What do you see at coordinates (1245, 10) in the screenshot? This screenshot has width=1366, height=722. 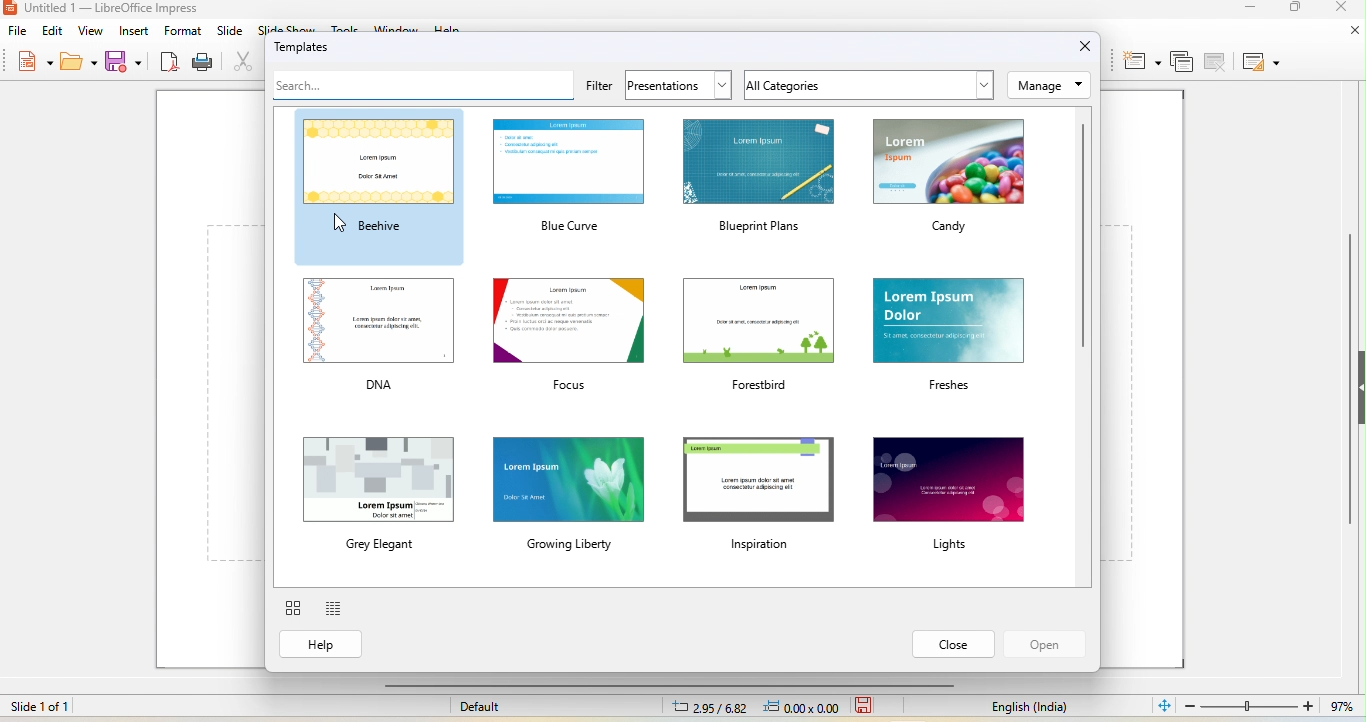 I see `minimize` at bounding box center [1245, 10].